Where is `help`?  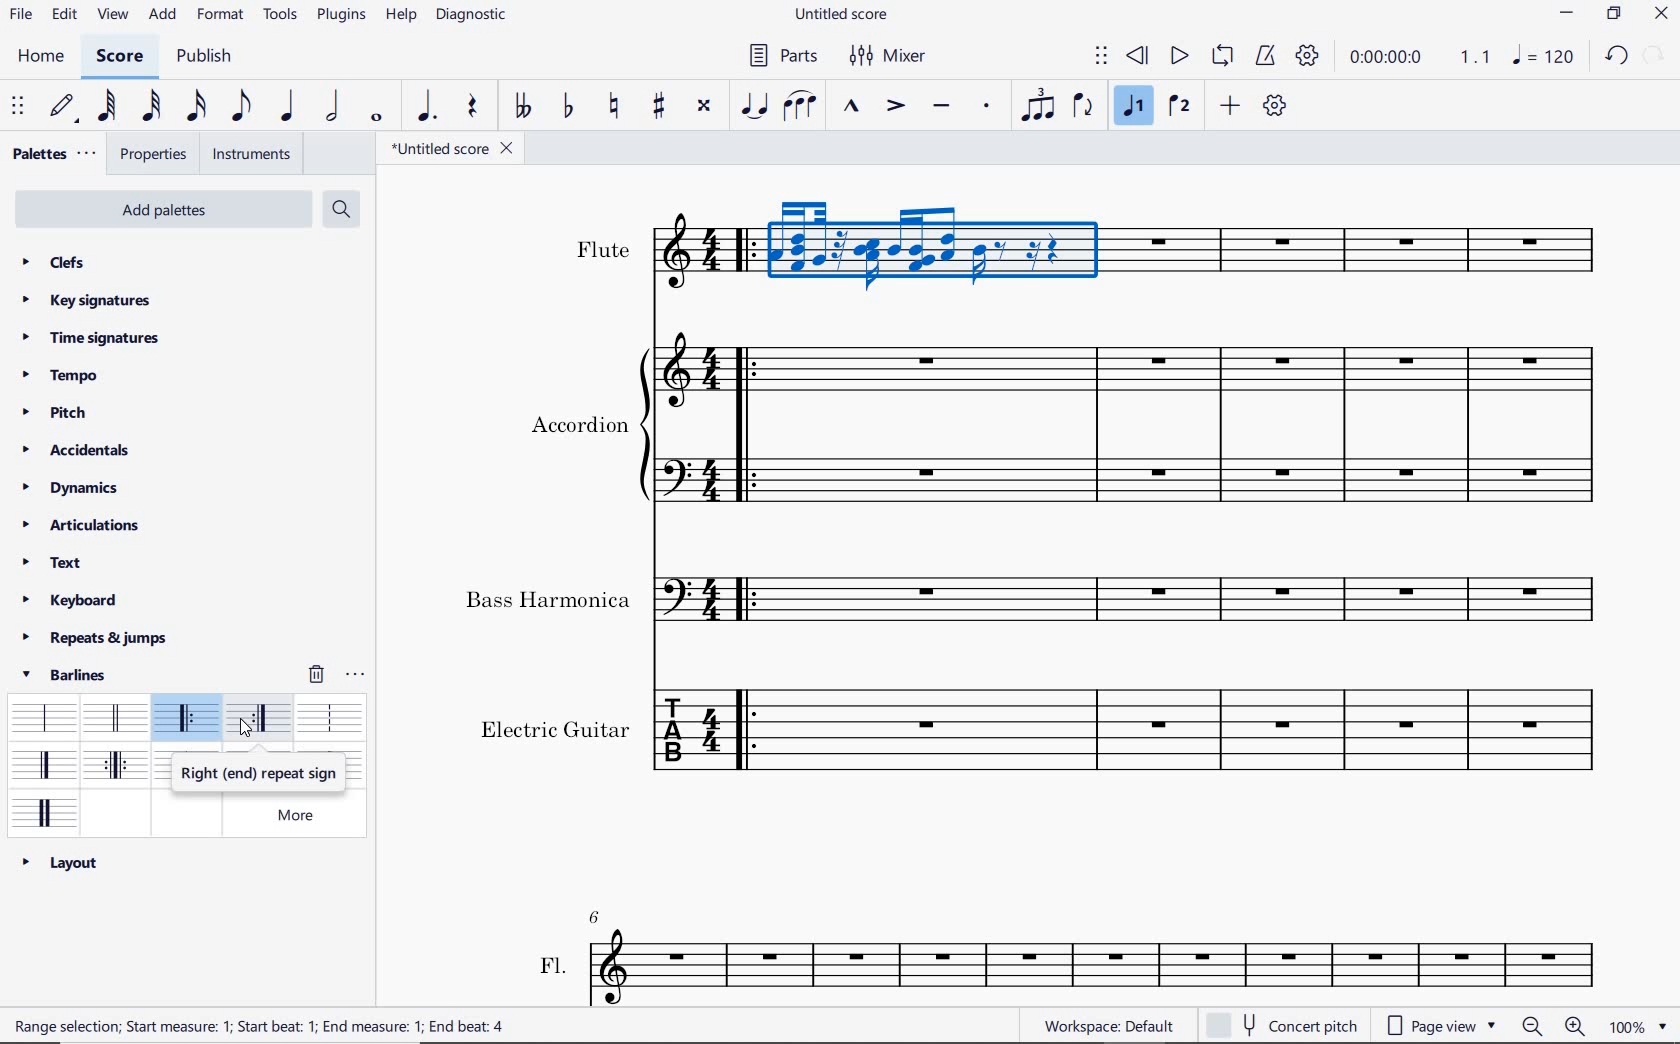 help is located at coordinates (400, 16).